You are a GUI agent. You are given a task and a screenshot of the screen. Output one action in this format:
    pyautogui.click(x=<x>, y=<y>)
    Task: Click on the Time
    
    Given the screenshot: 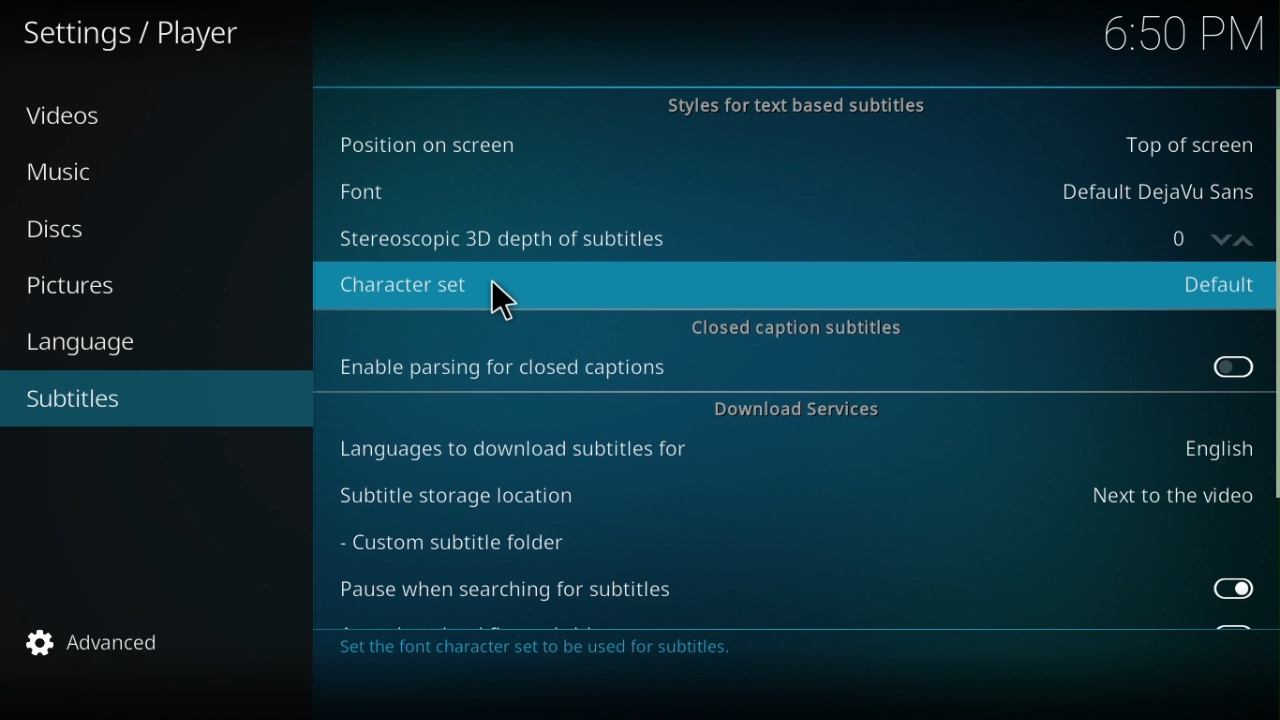 What is the action you would take?
    pyautogui.click(x=1179, y=33)
    